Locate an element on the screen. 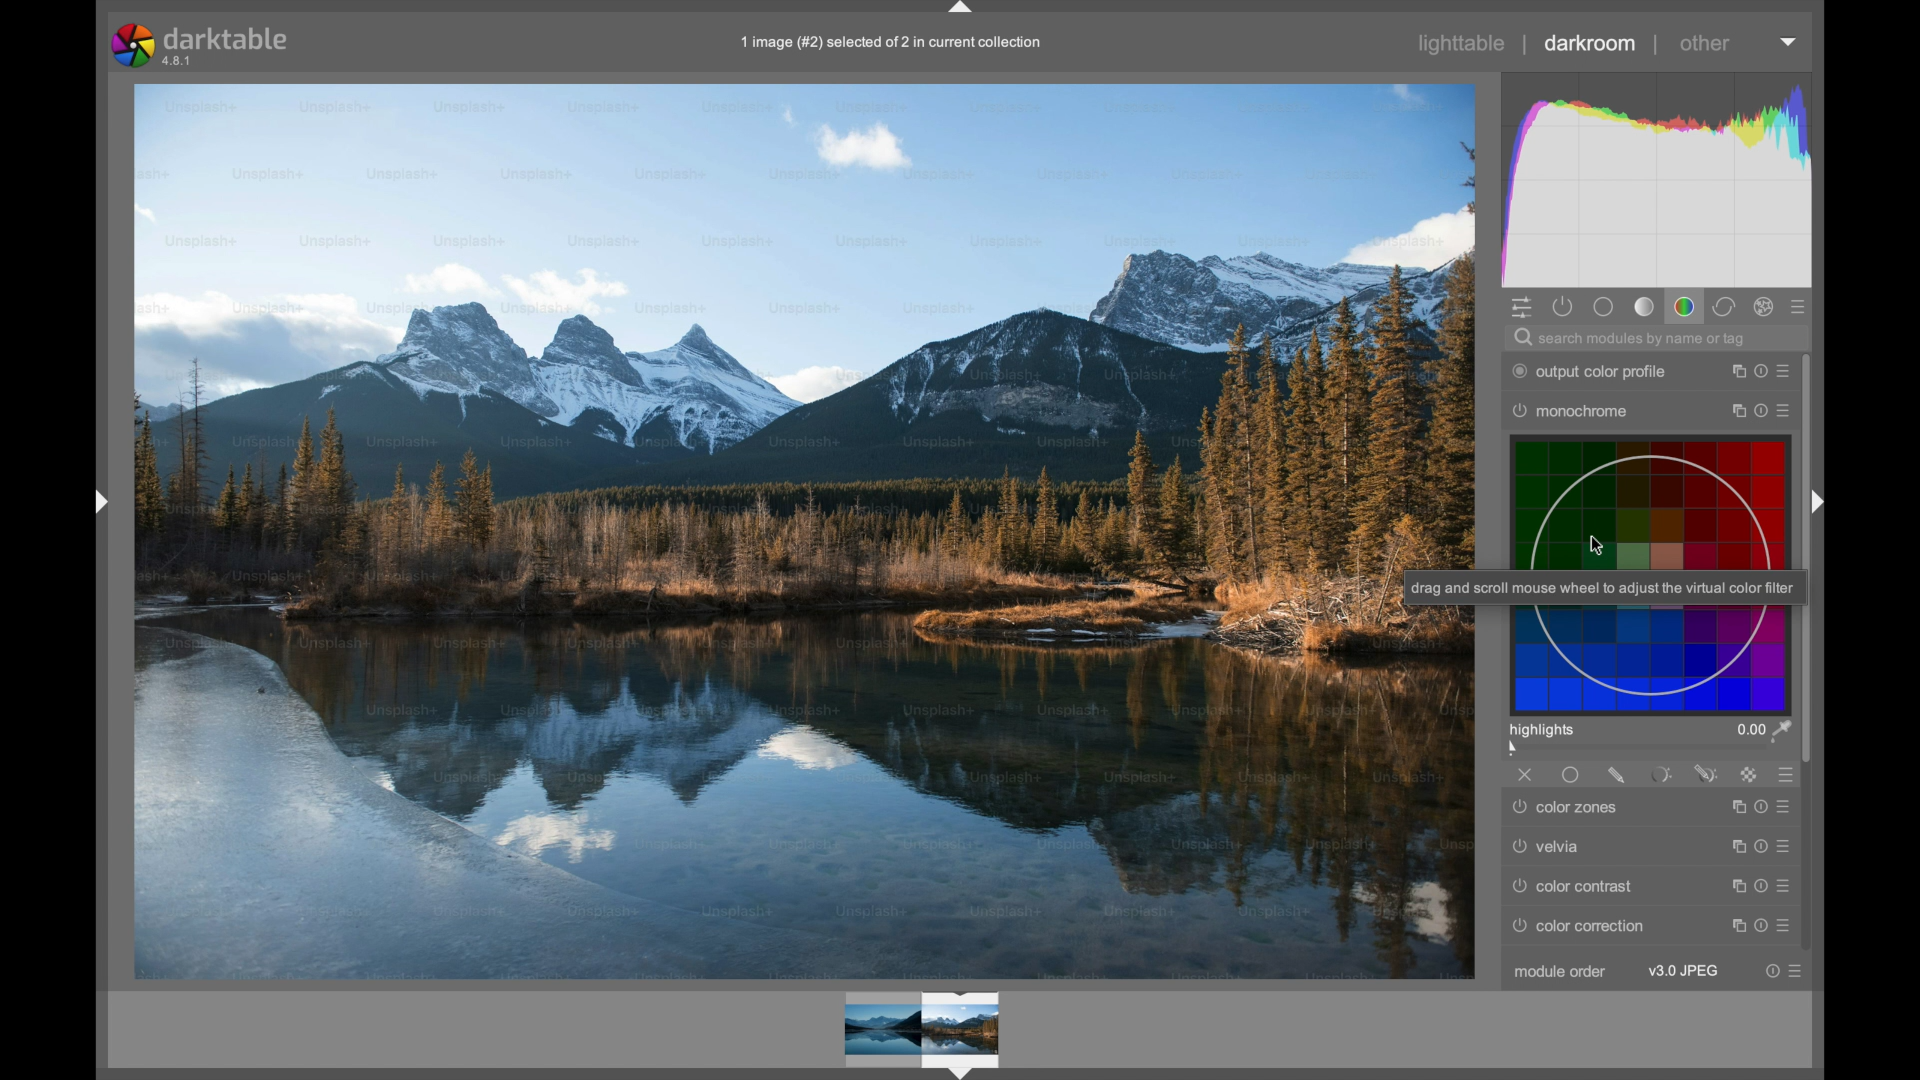  presets is located at coordinates (1788, 808).